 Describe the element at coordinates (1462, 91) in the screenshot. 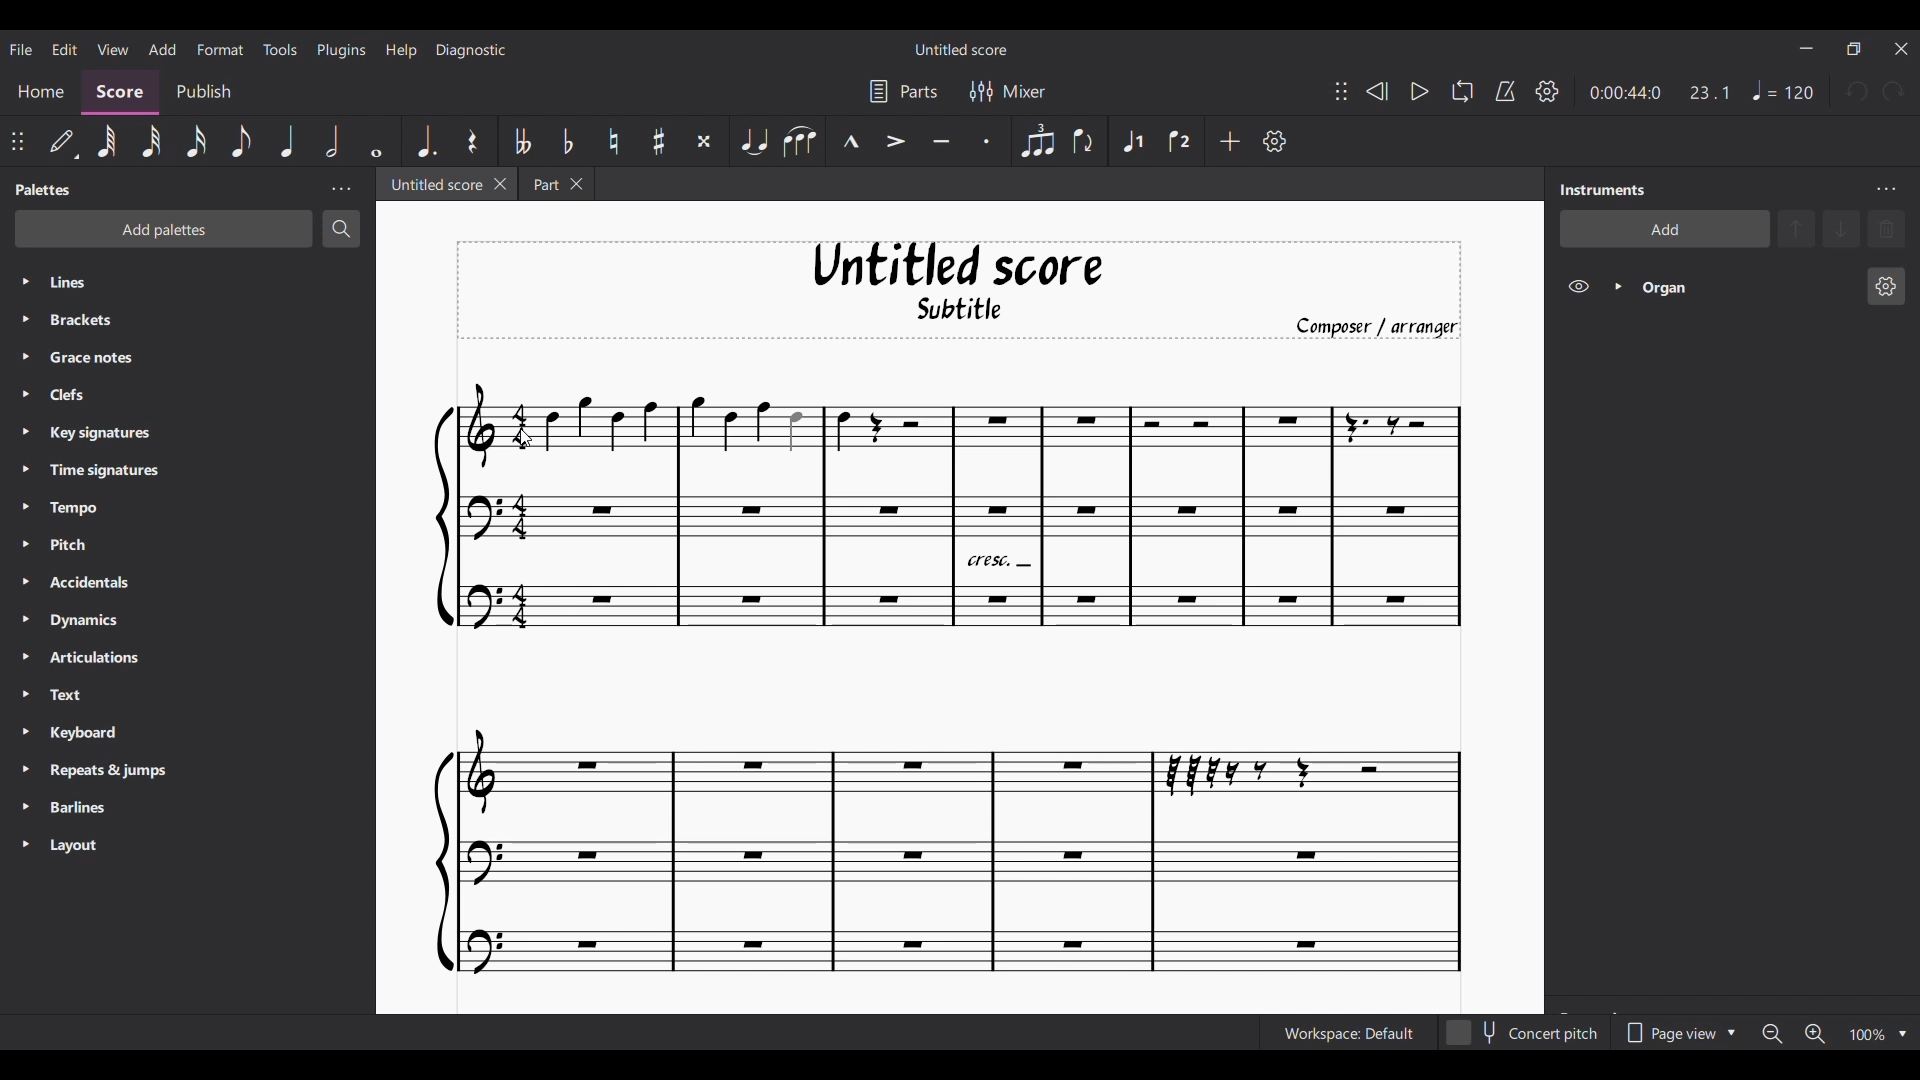

I see `Looping playback` at that location.